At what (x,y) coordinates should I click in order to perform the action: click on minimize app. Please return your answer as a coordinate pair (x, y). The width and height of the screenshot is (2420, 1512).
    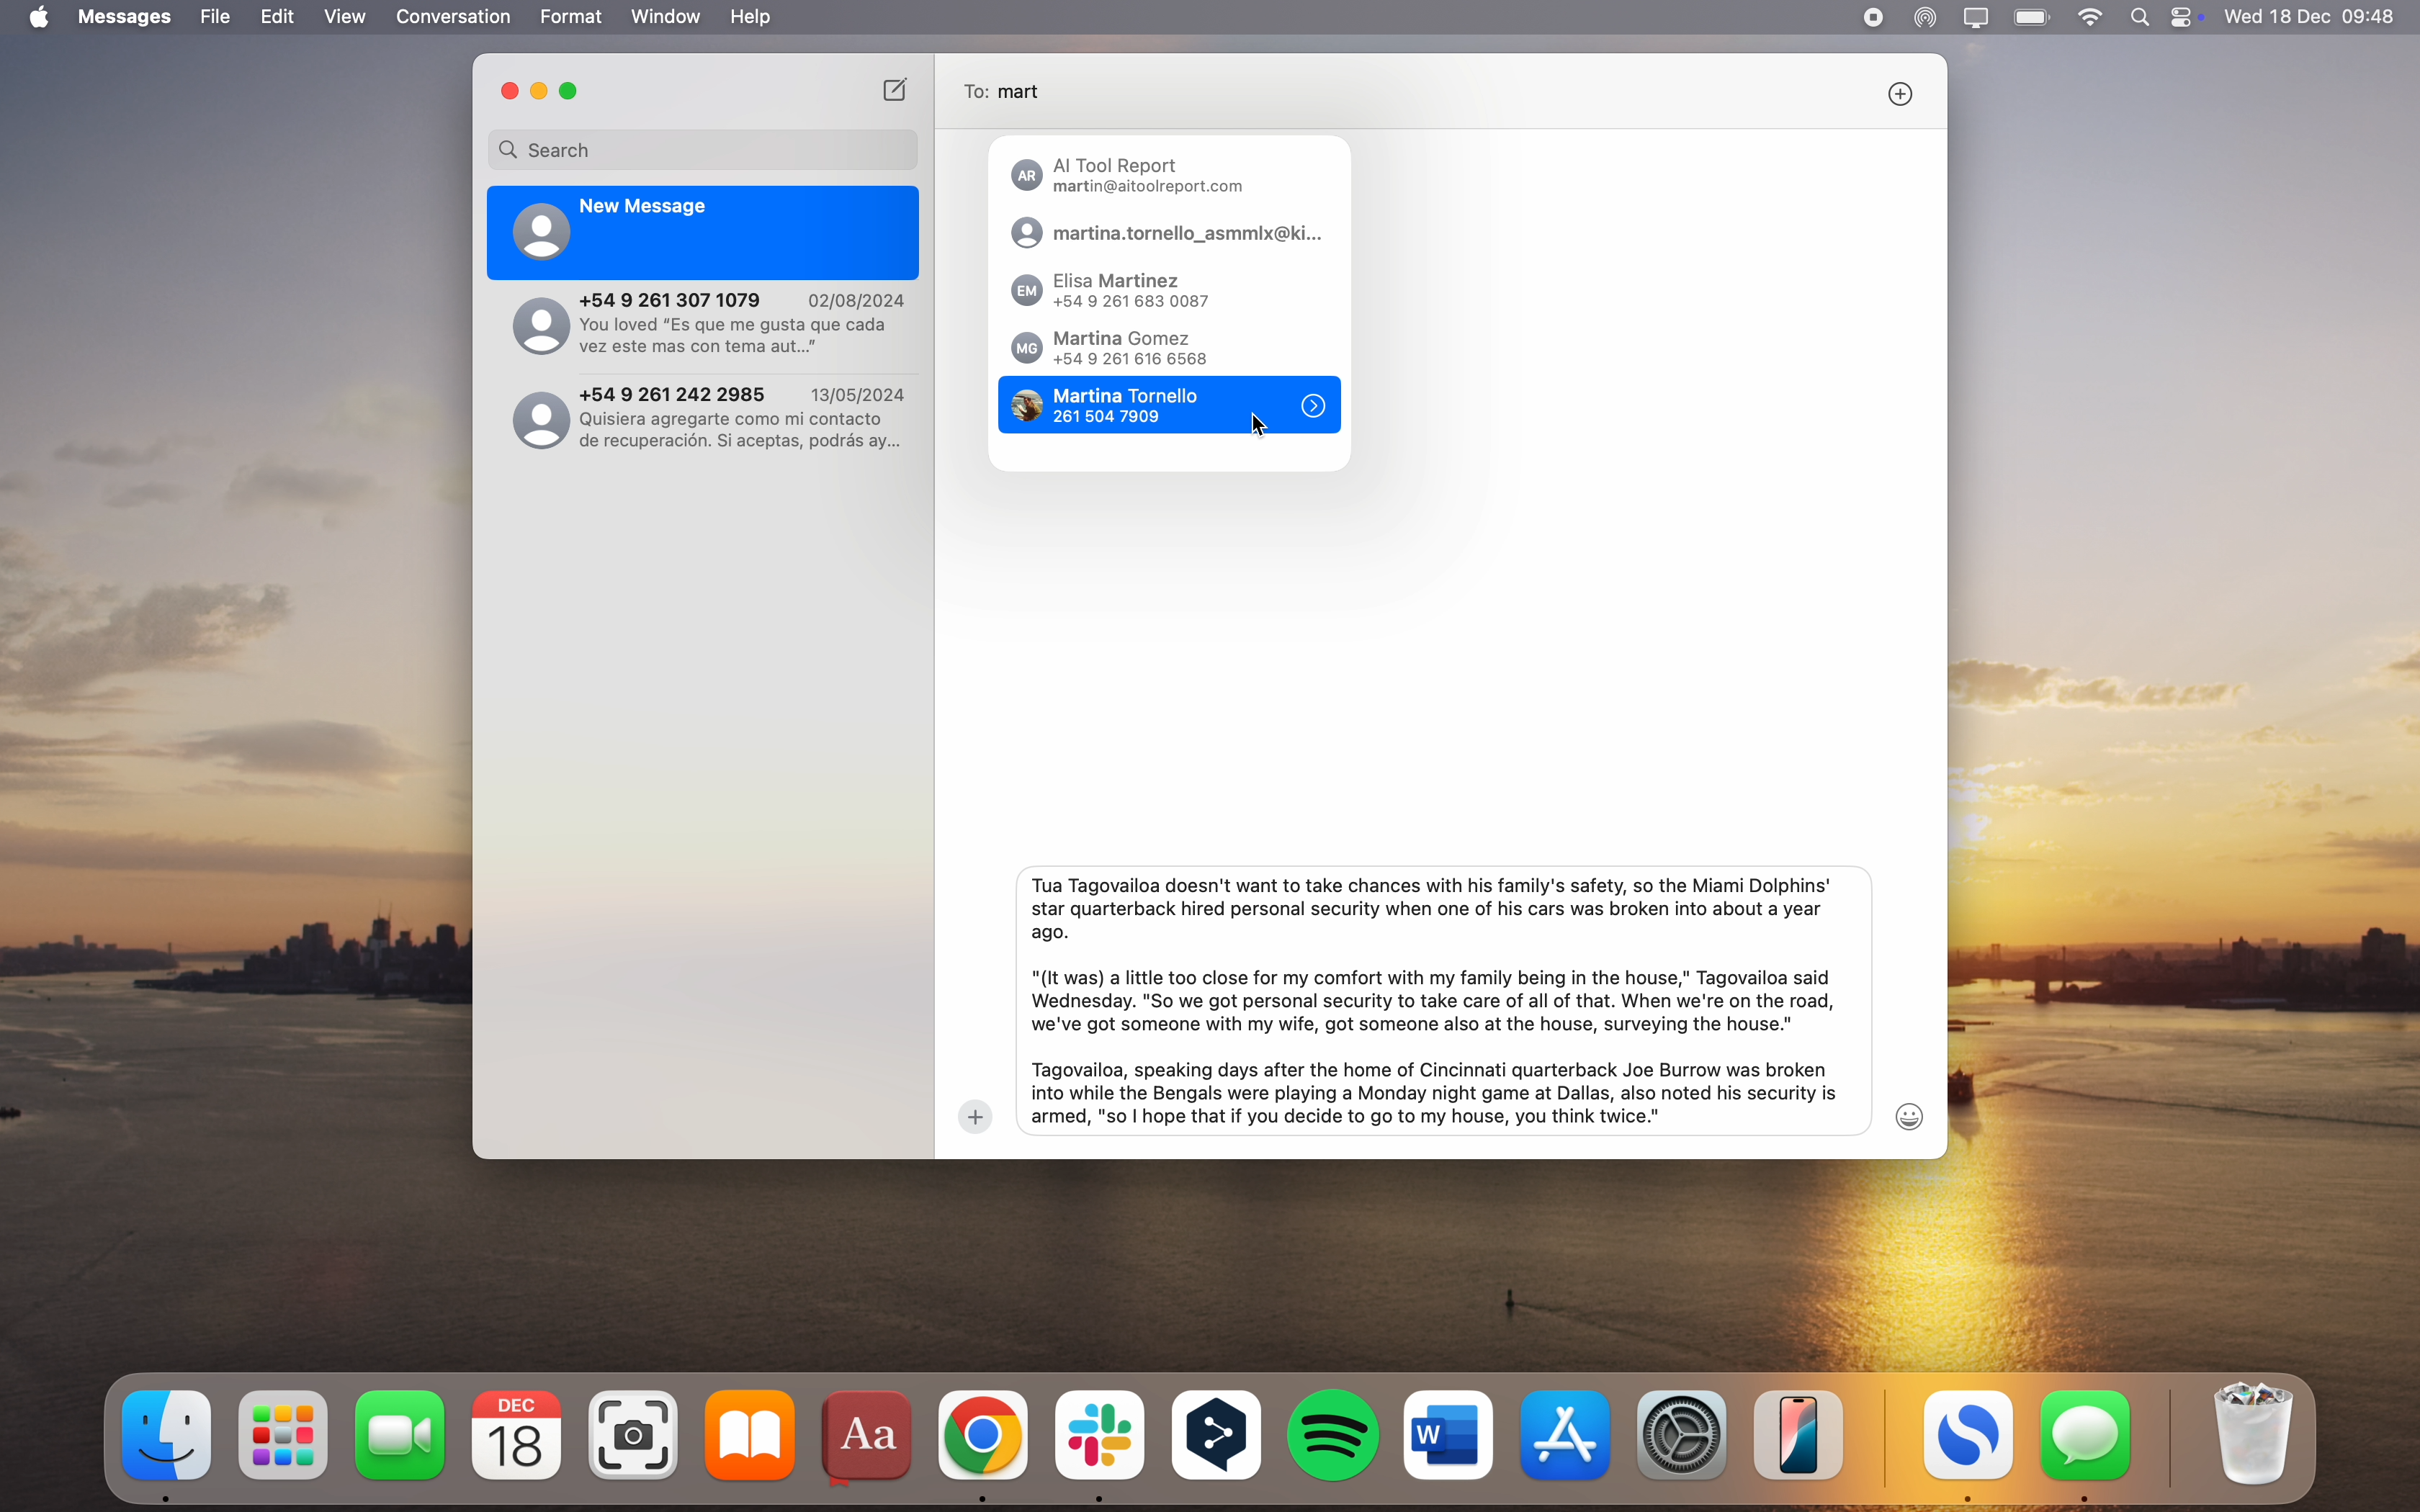
    Looking at the image, I should click on (540, 92).